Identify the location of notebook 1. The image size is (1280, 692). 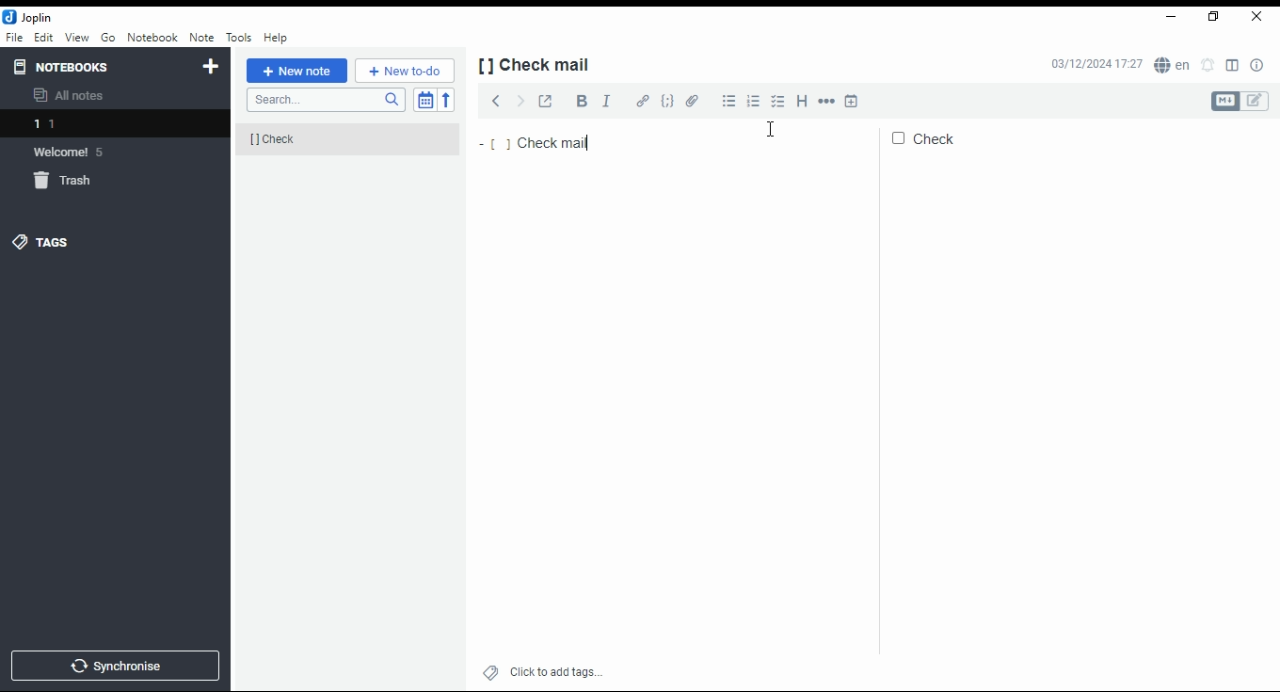
(84, 123).